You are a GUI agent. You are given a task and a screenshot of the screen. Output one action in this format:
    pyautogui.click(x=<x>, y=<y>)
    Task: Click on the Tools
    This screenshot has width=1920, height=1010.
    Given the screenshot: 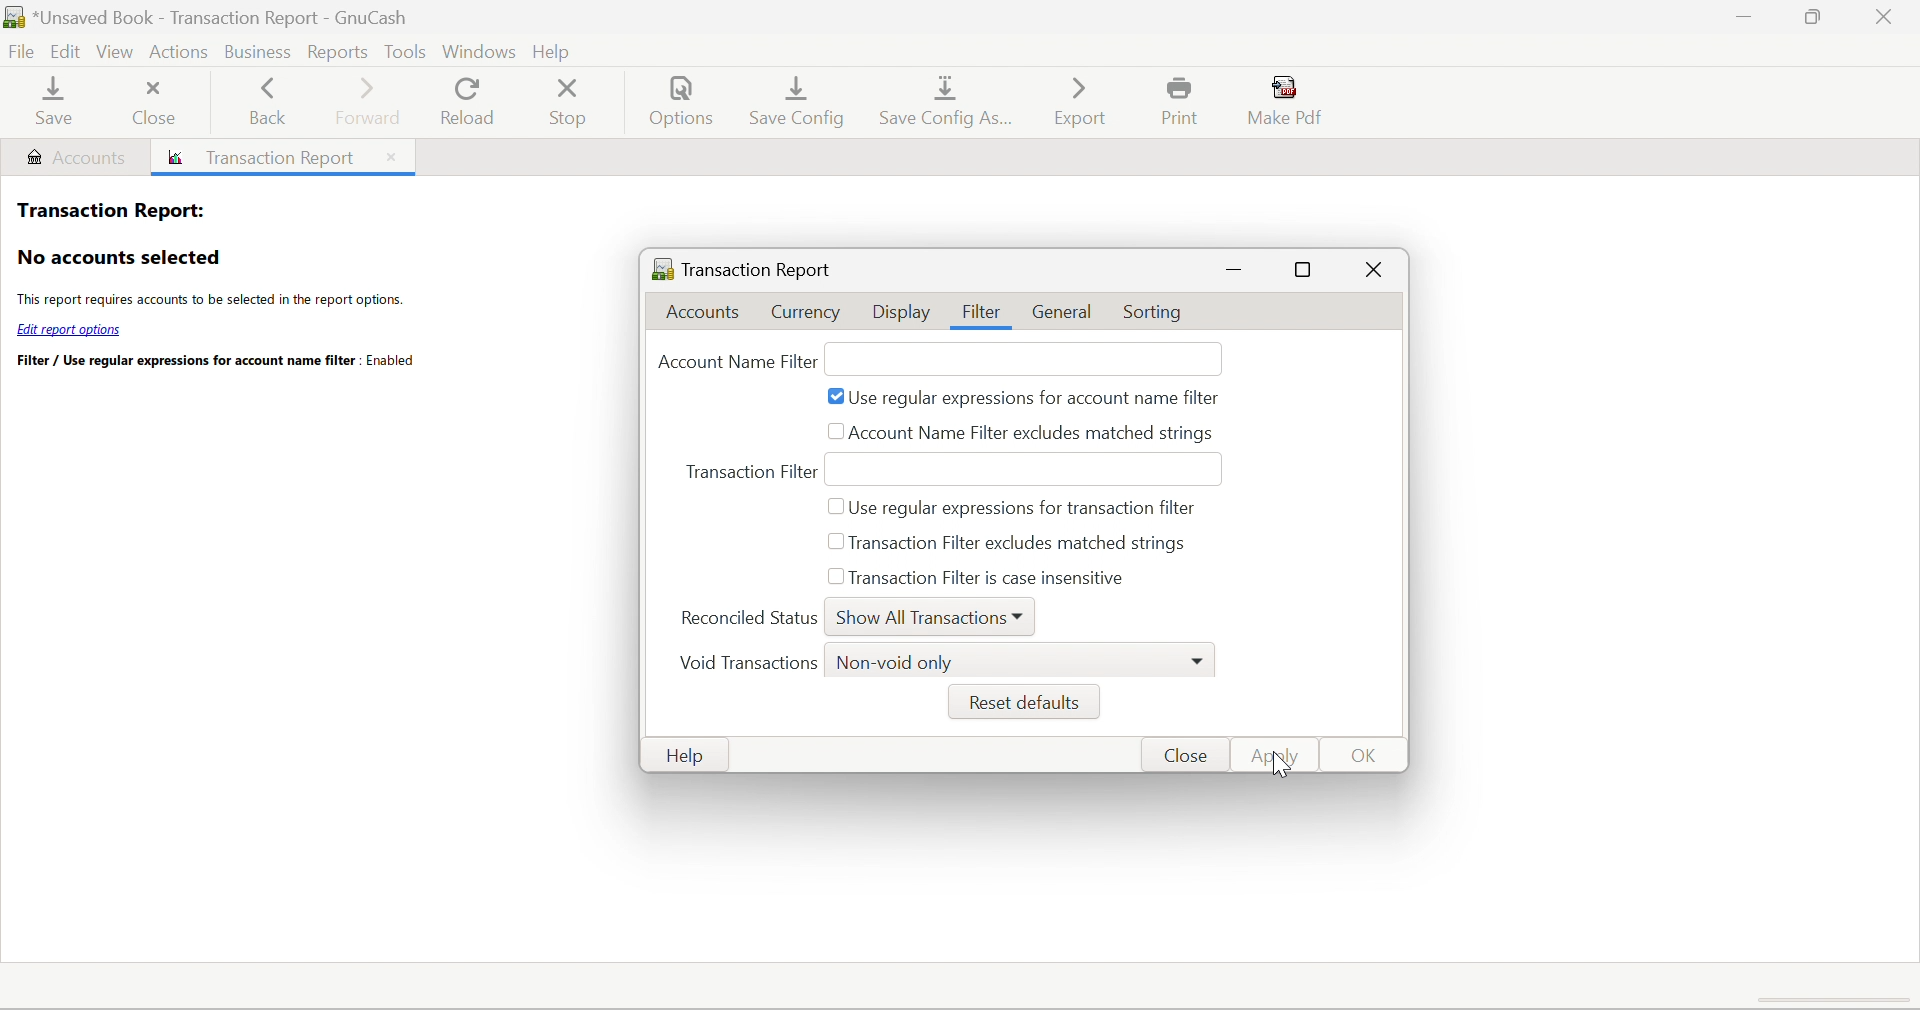 What is the action you would take?
    pyautogui.click(x=404, y=50)
    